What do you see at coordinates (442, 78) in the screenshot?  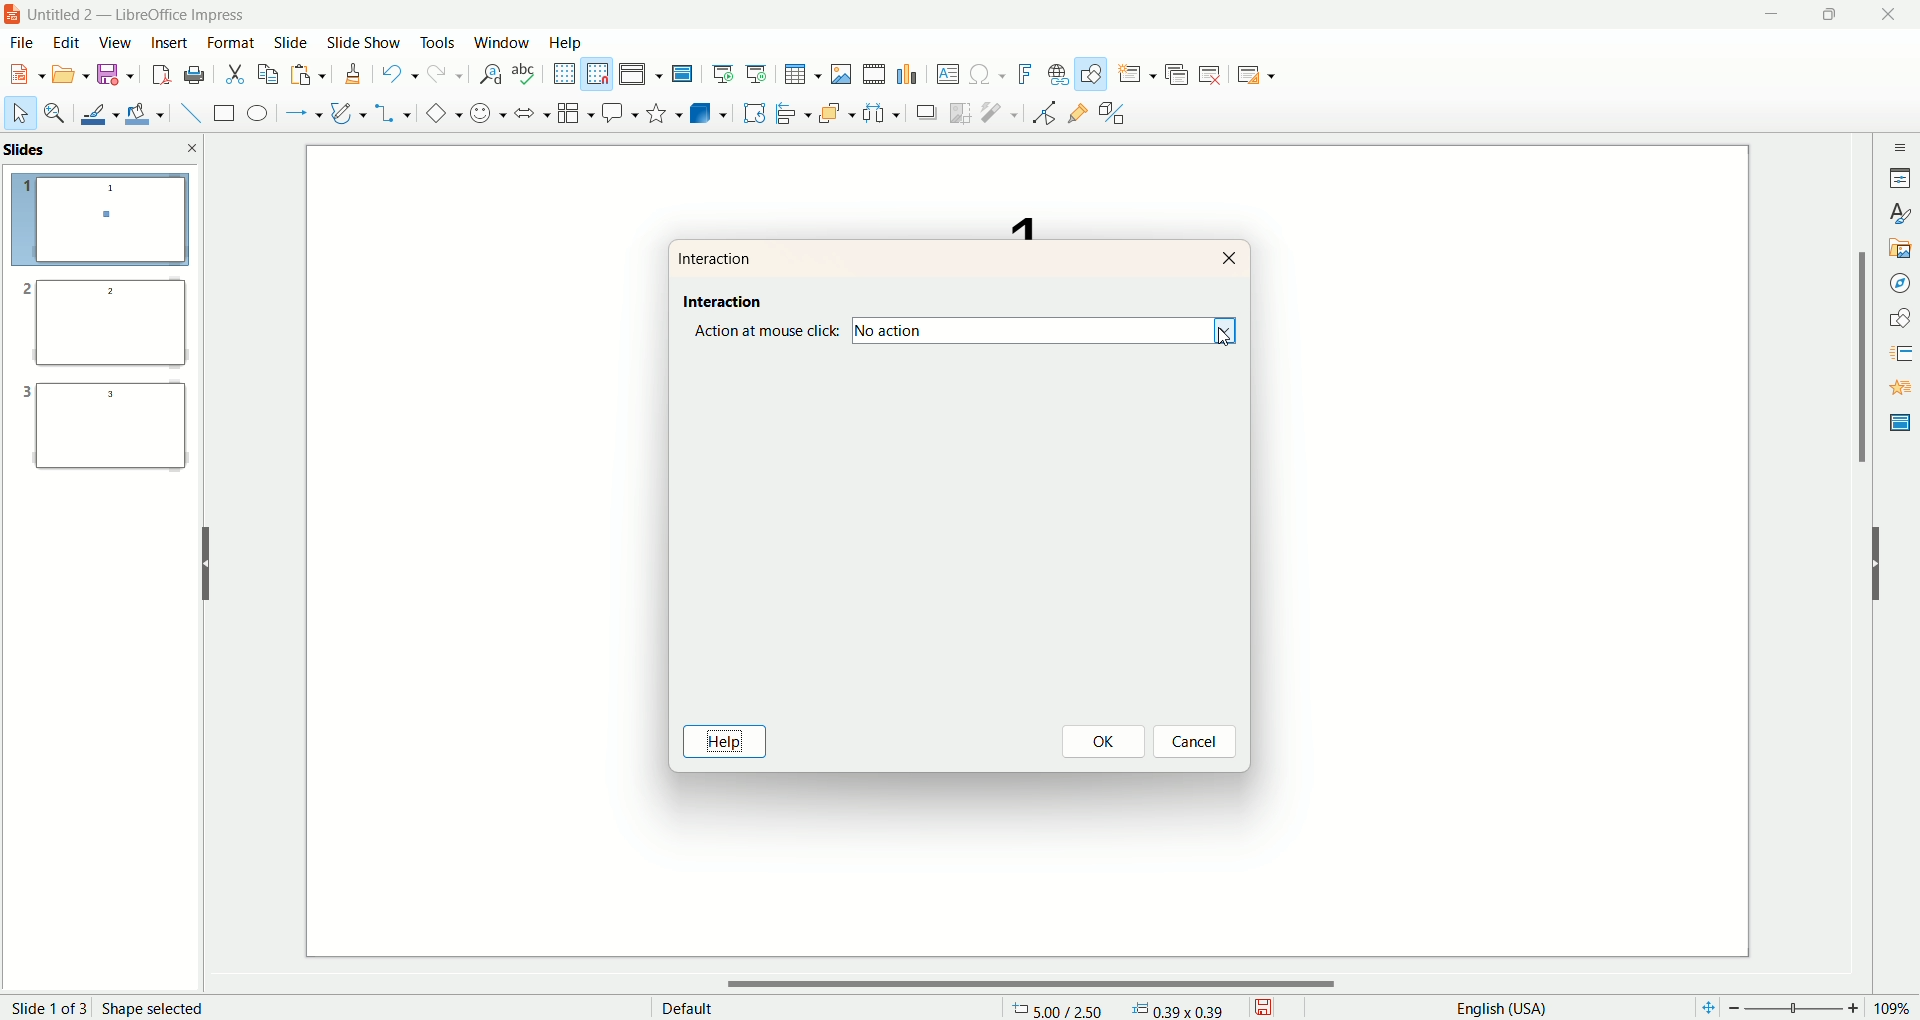 I see `redo` at bounding box center [442, 78].